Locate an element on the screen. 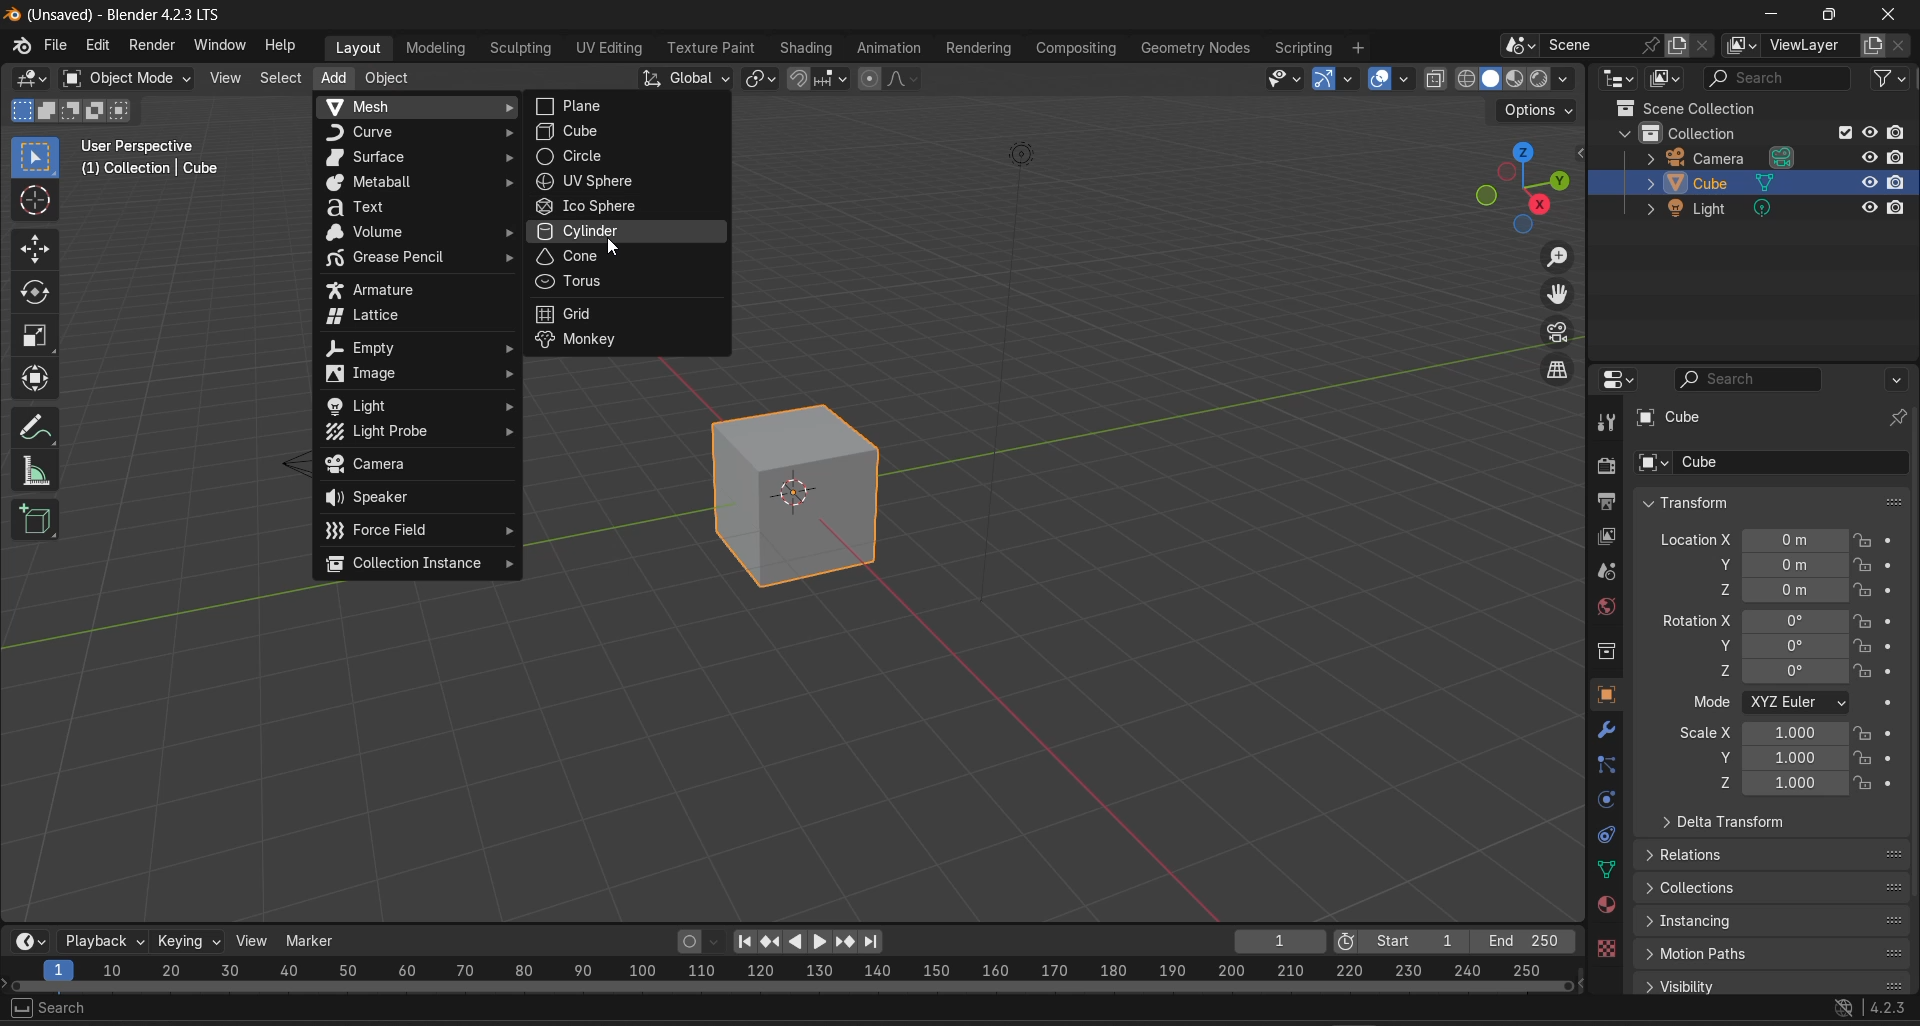 The width and height of the screenshot is (1920, 1026). composting is located at coordinates (1079, 46).